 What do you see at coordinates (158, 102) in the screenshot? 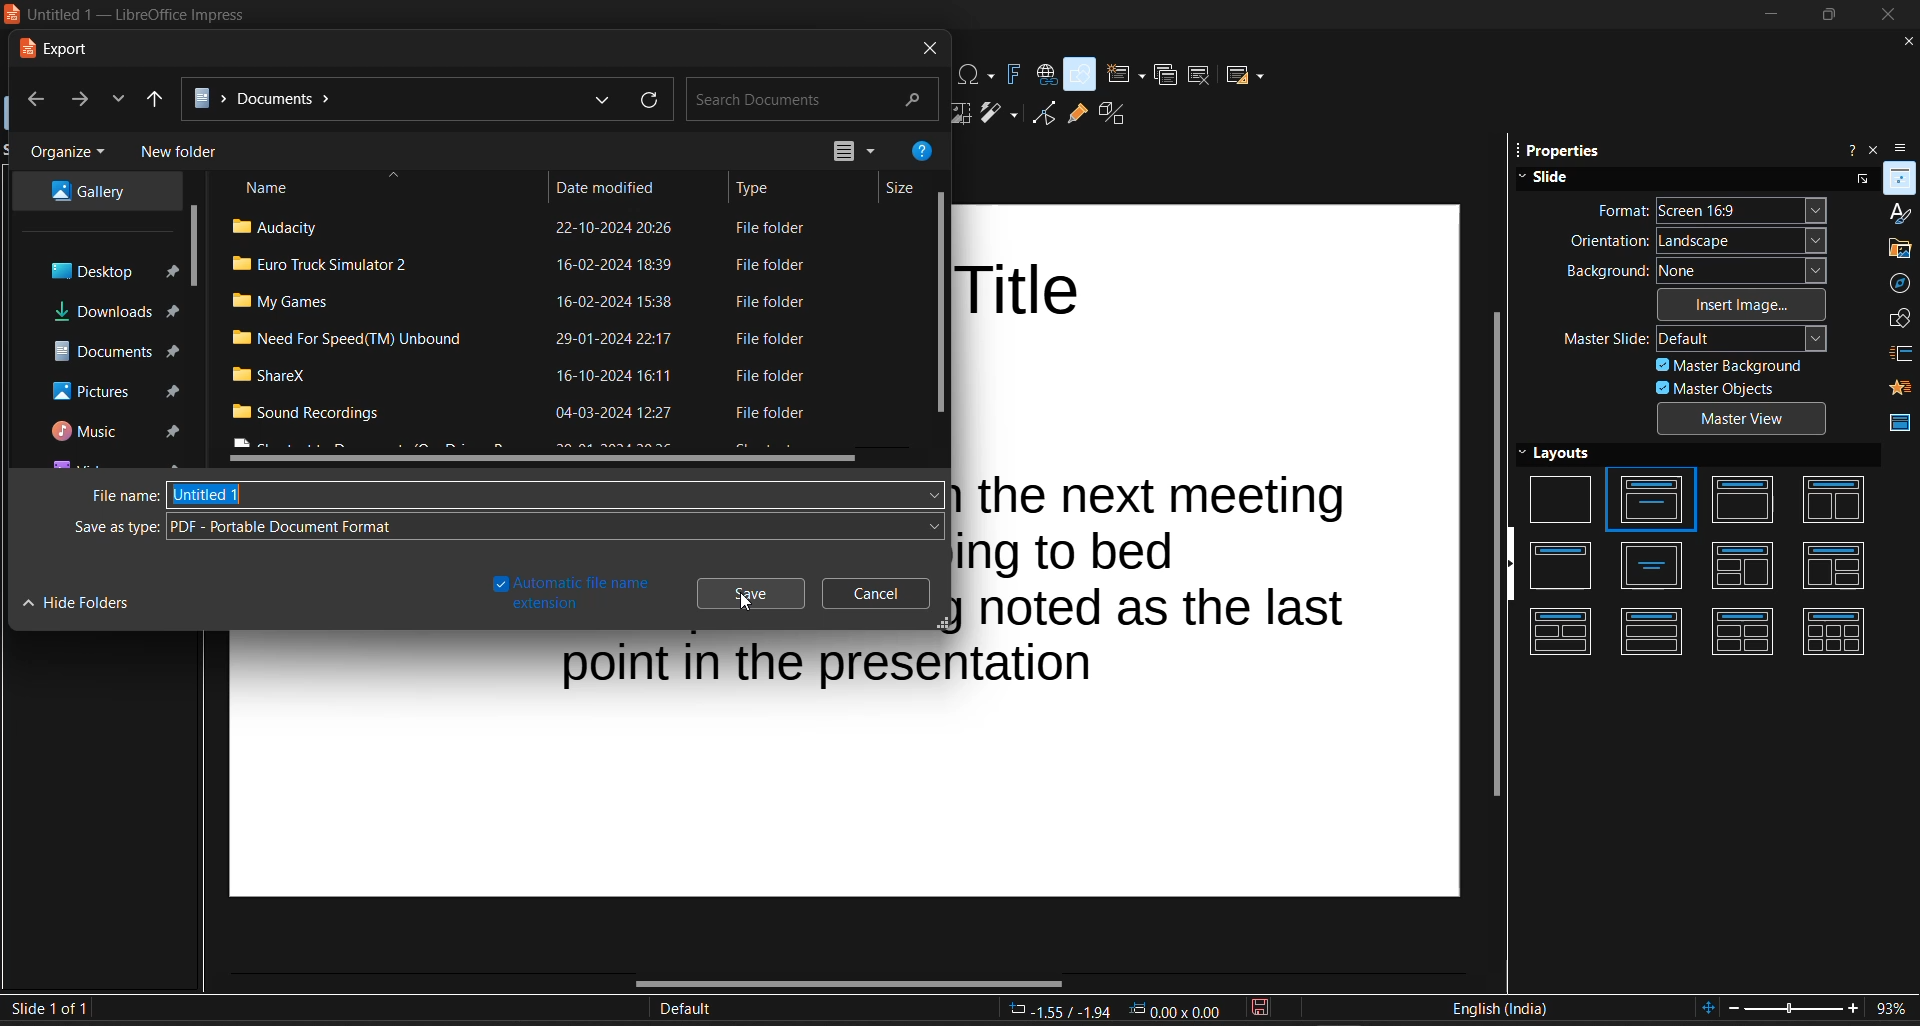
I see `up to desktop` at bounding box center [158, 102].